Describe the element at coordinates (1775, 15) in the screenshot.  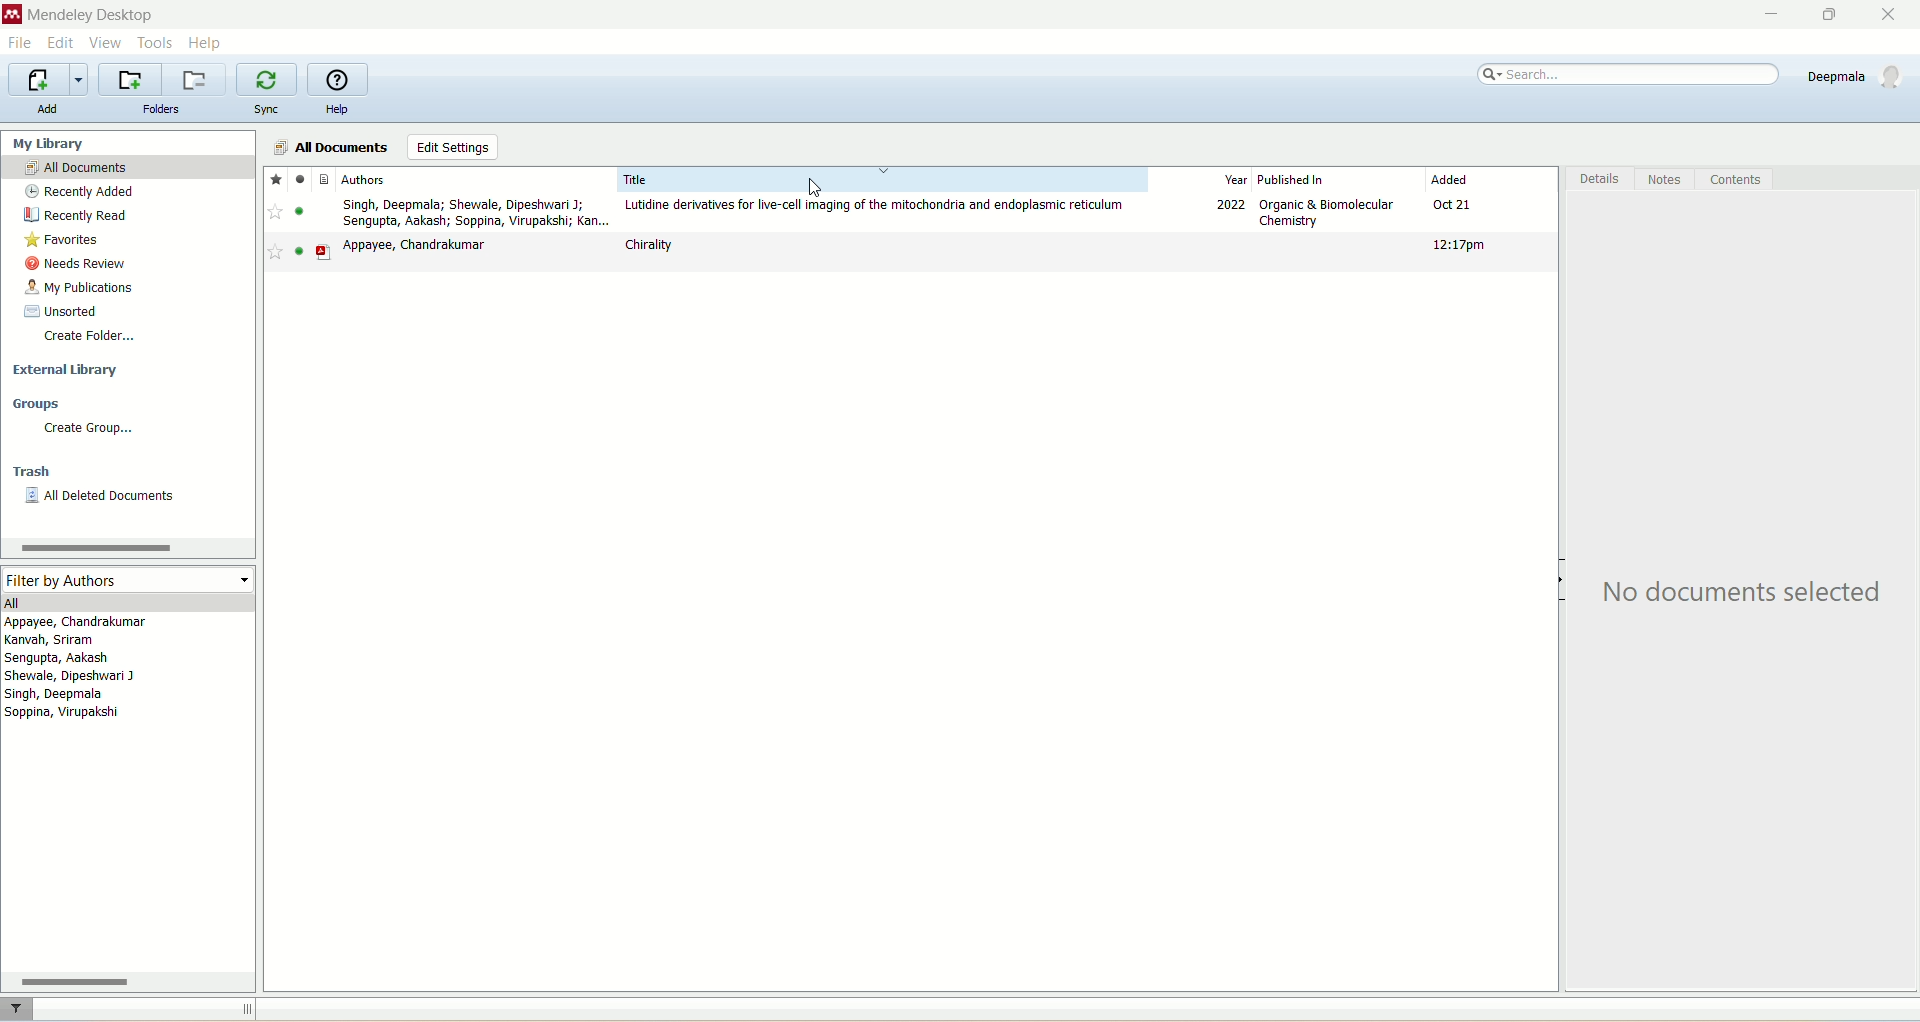
I see `minimize` at that location.